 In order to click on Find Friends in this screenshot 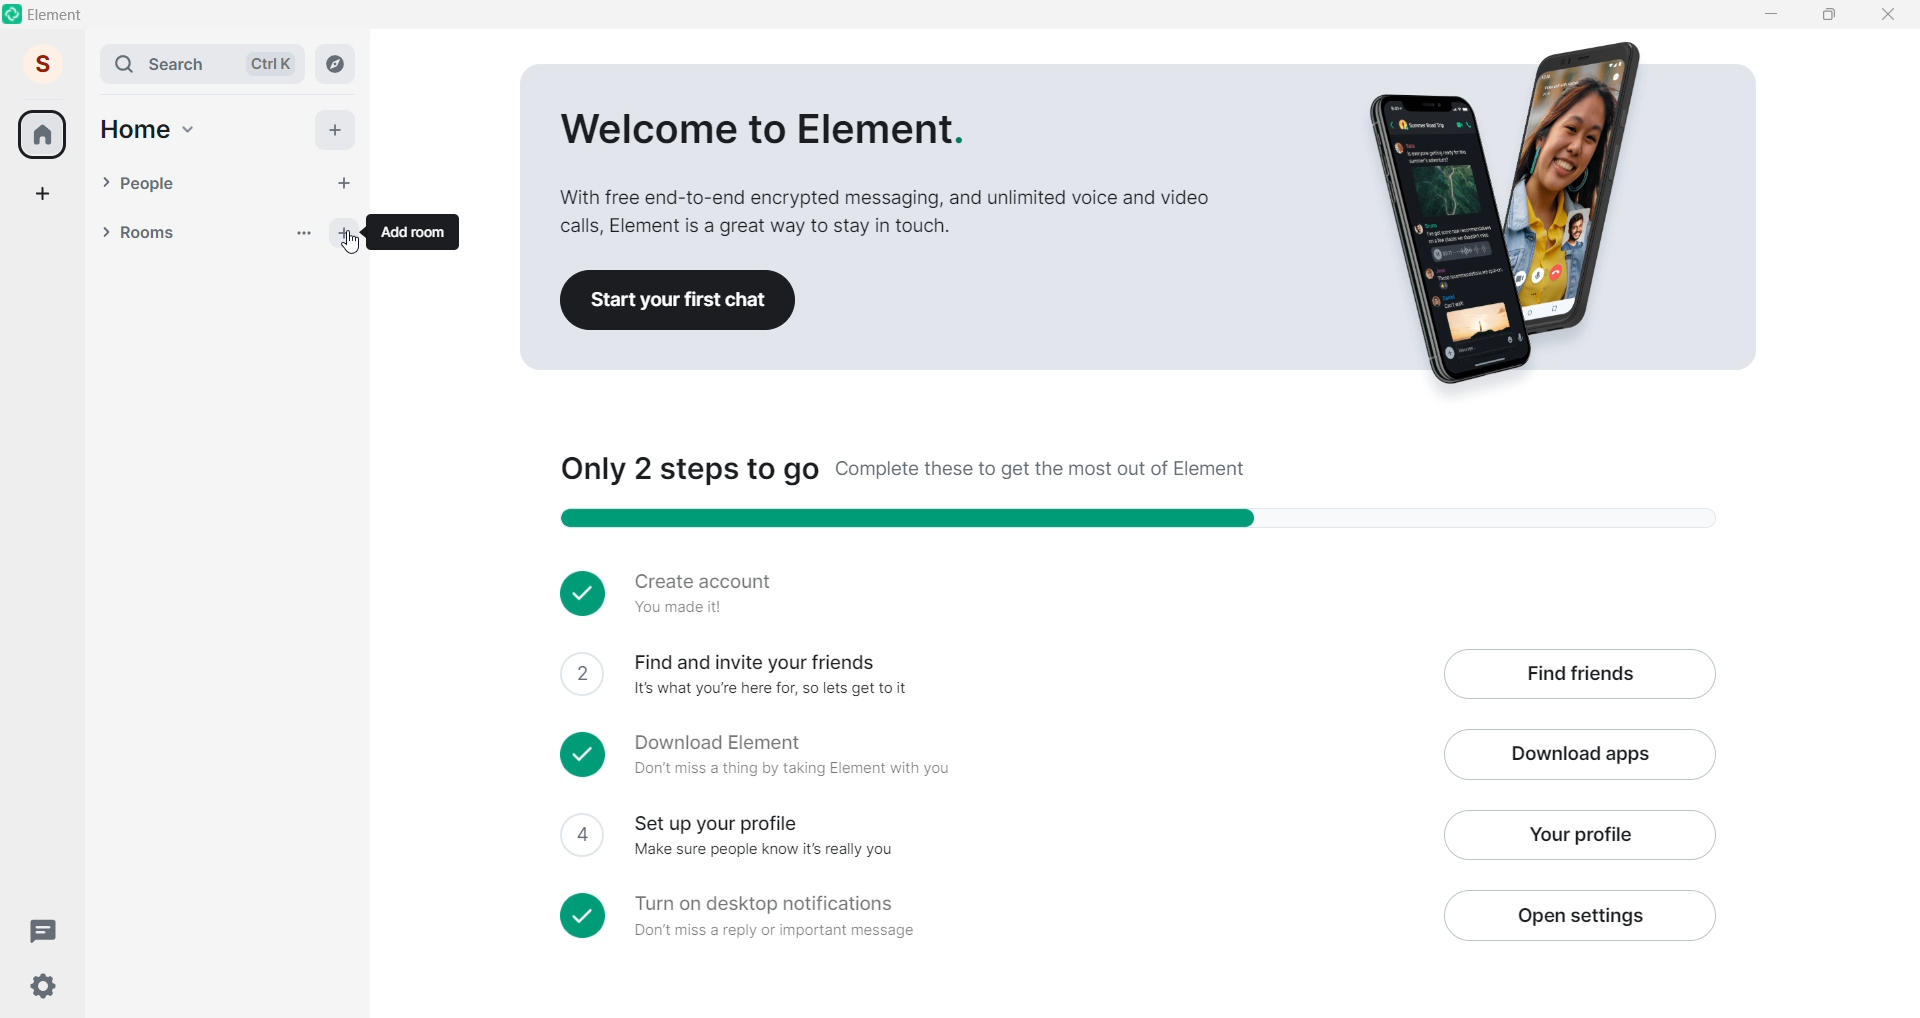, I will do `click(1579, 676)`.